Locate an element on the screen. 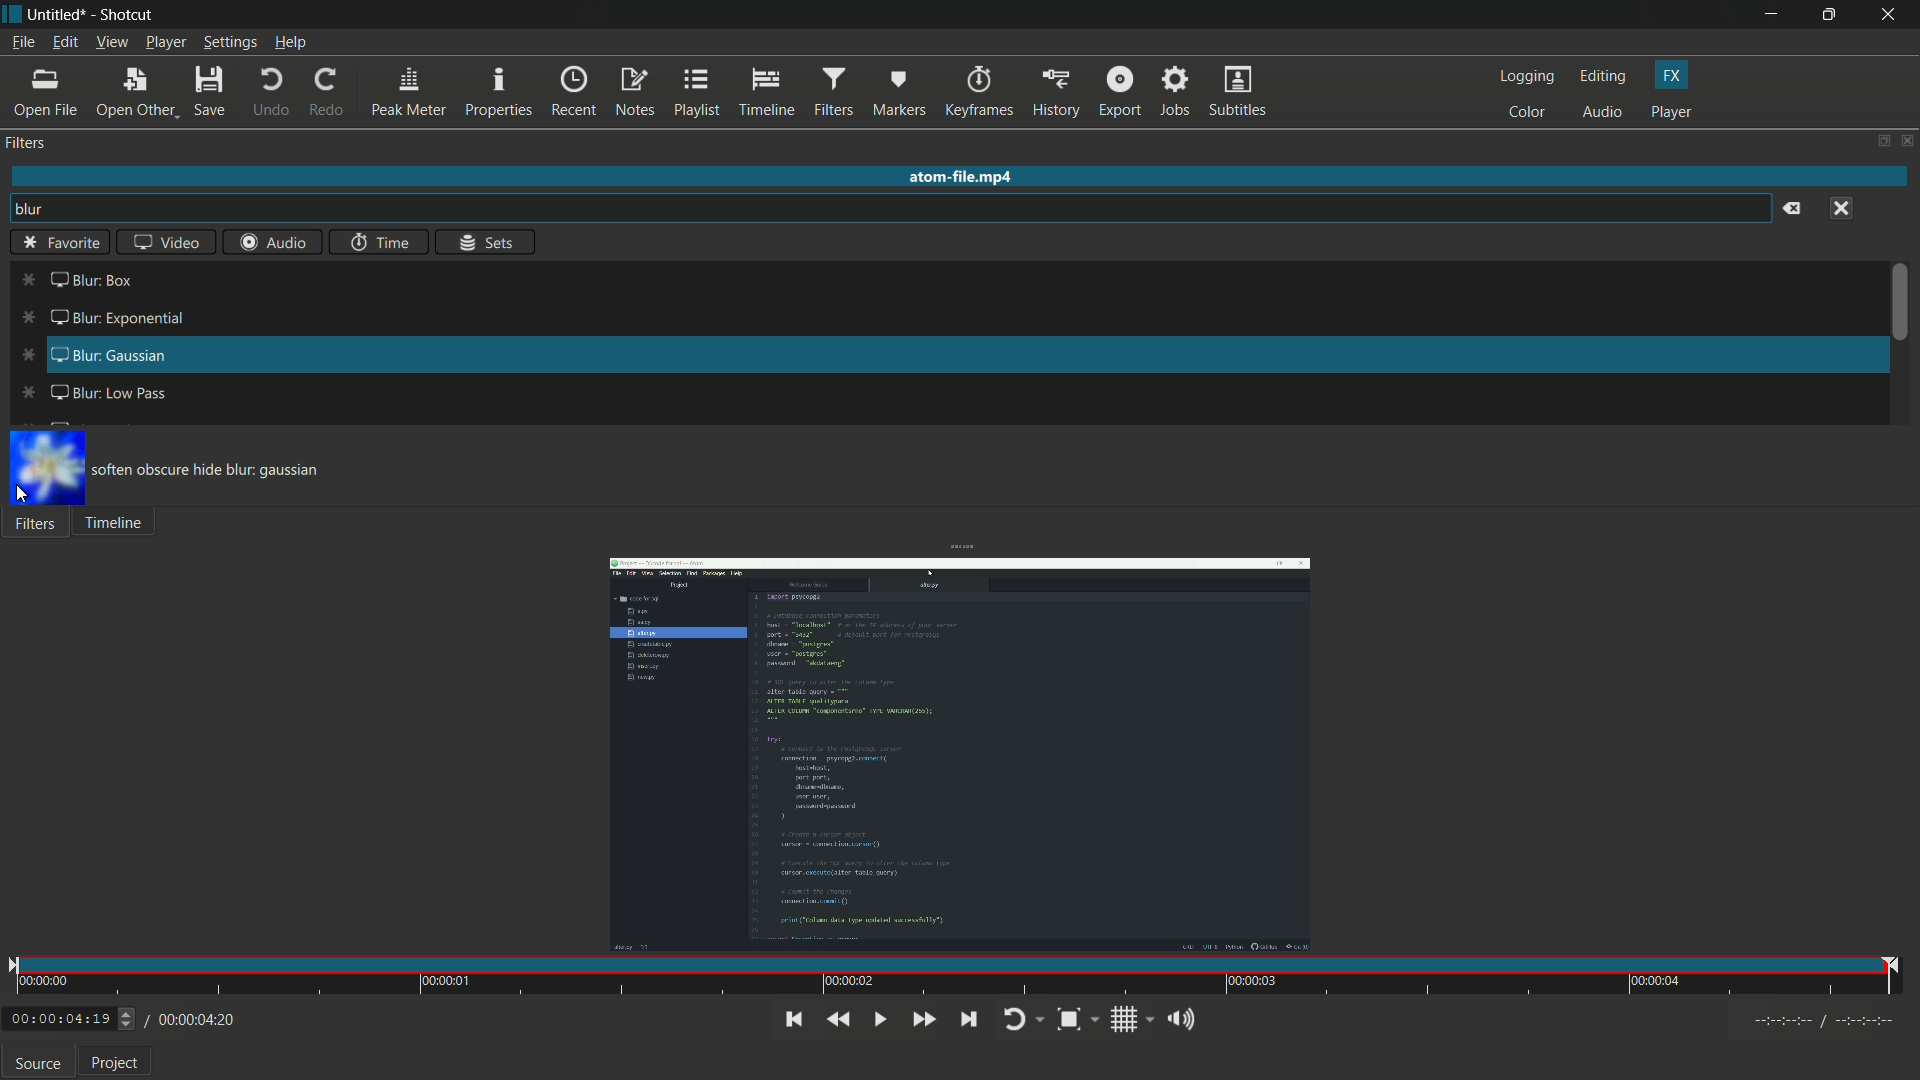 This screenshot has width=1920, height=1080. Scroll bar is located at coordinates (1902, 310).